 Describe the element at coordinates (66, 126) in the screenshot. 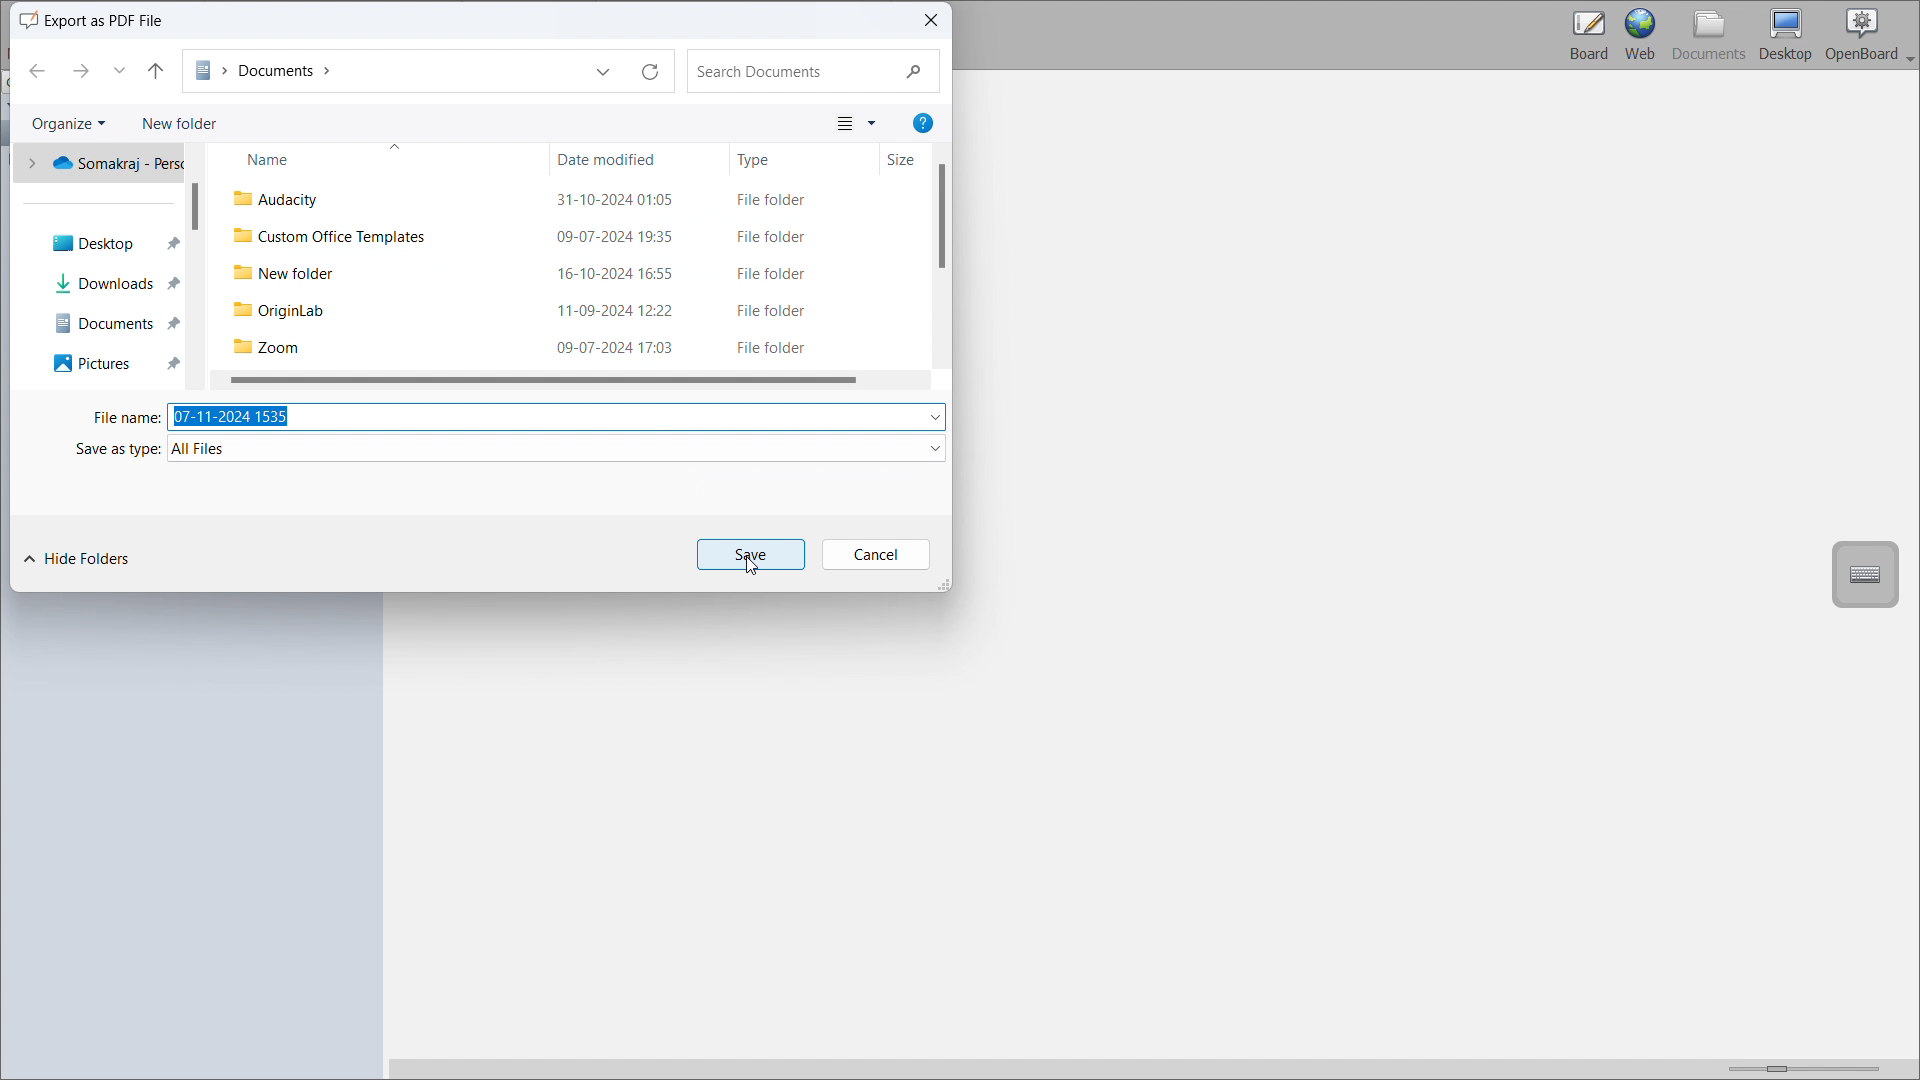

I see `organize` at that location.